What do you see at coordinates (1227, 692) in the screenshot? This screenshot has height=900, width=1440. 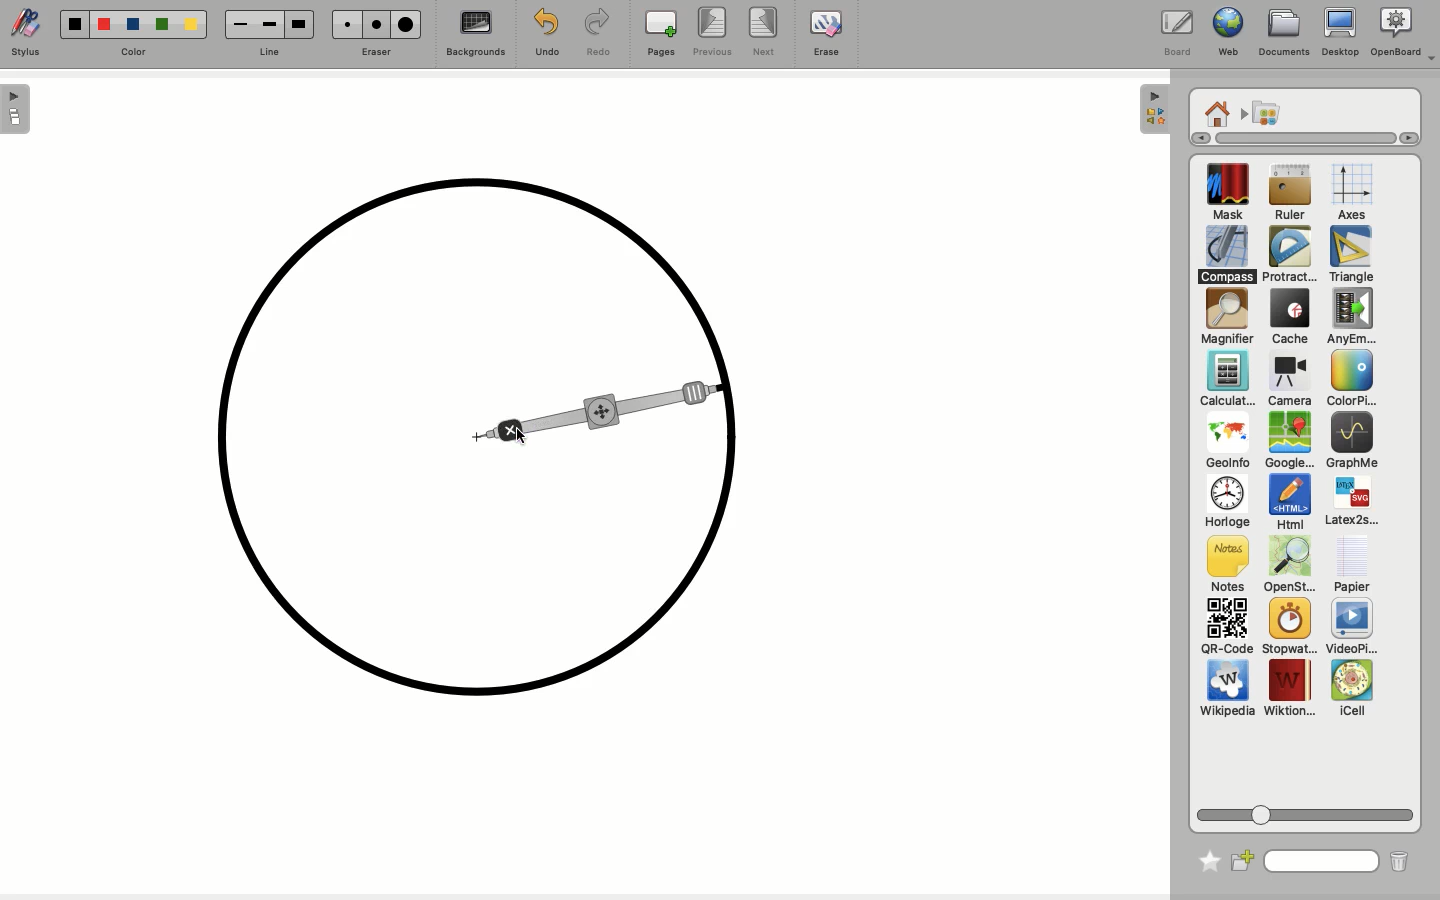 I see `Wikipedia` at bounding box center [1227, 692].